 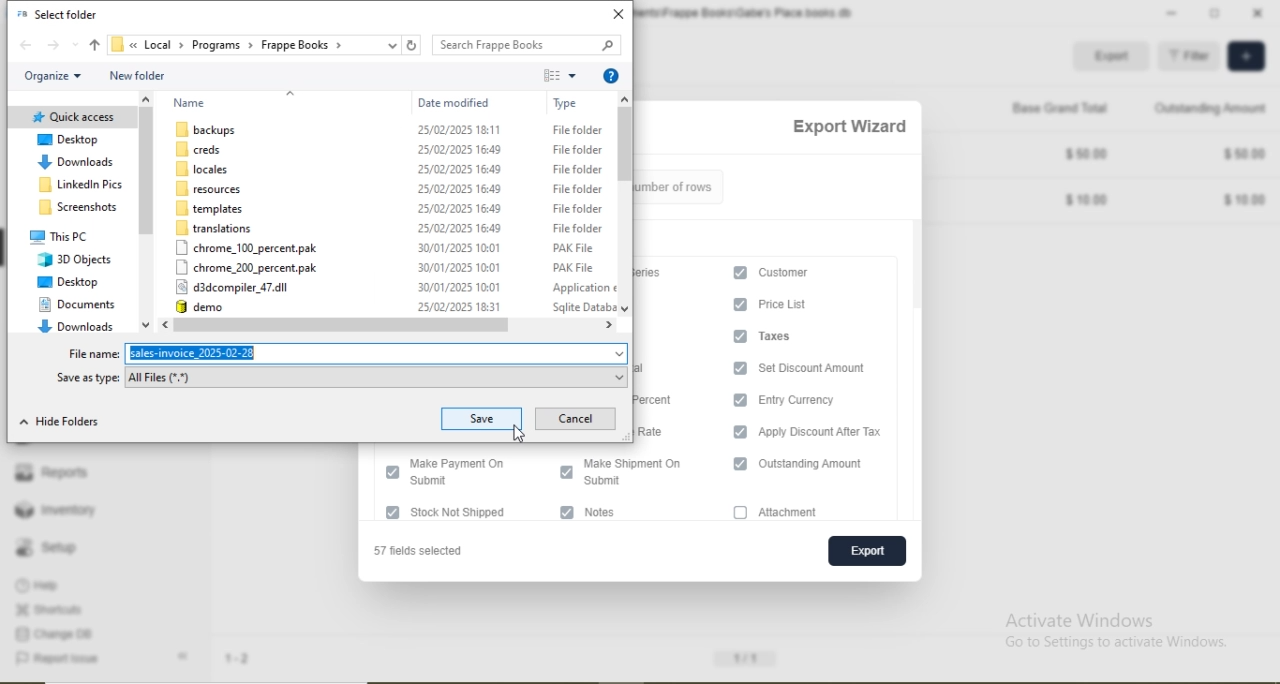 What do you see at coordinates (1246, 200) in the screenshot?
I see `$1000` at bounding box center [1246, 200].